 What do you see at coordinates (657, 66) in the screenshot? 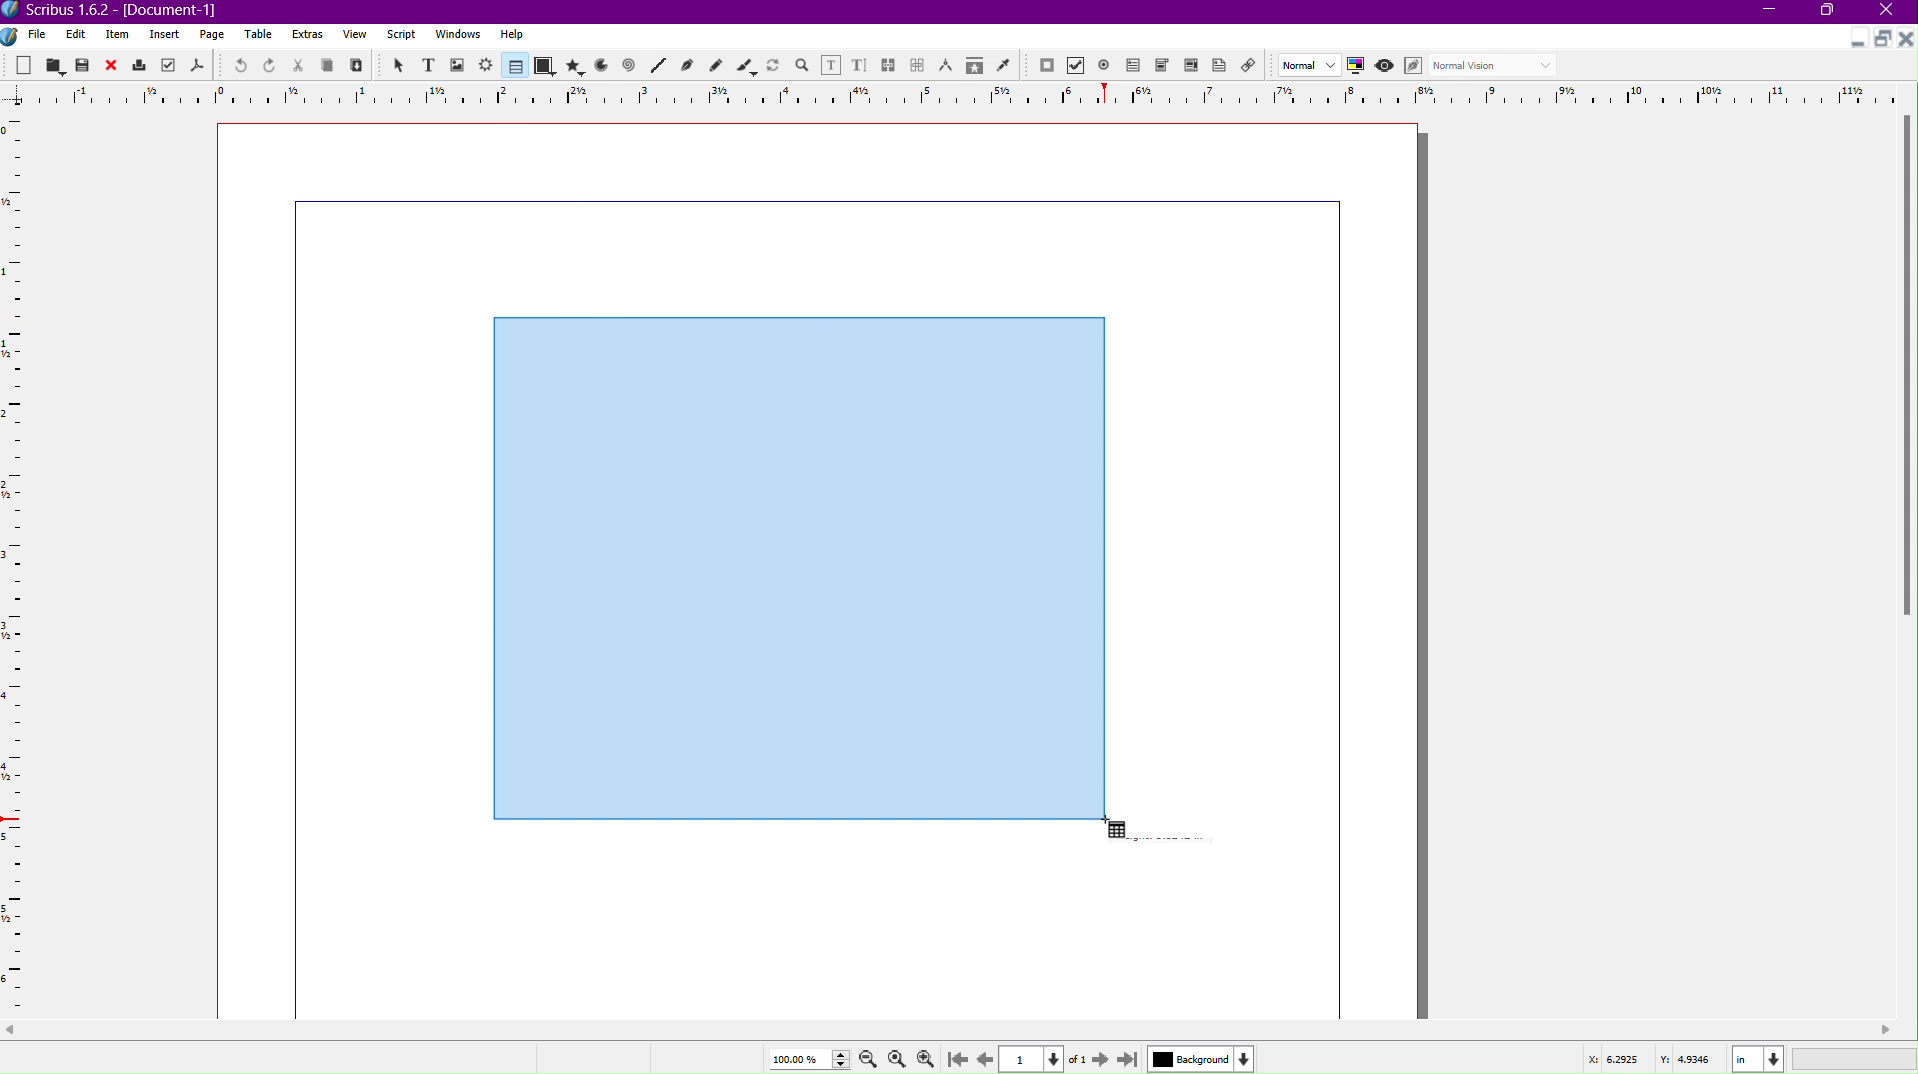
I see `Line` at bounding box center [657, 66].